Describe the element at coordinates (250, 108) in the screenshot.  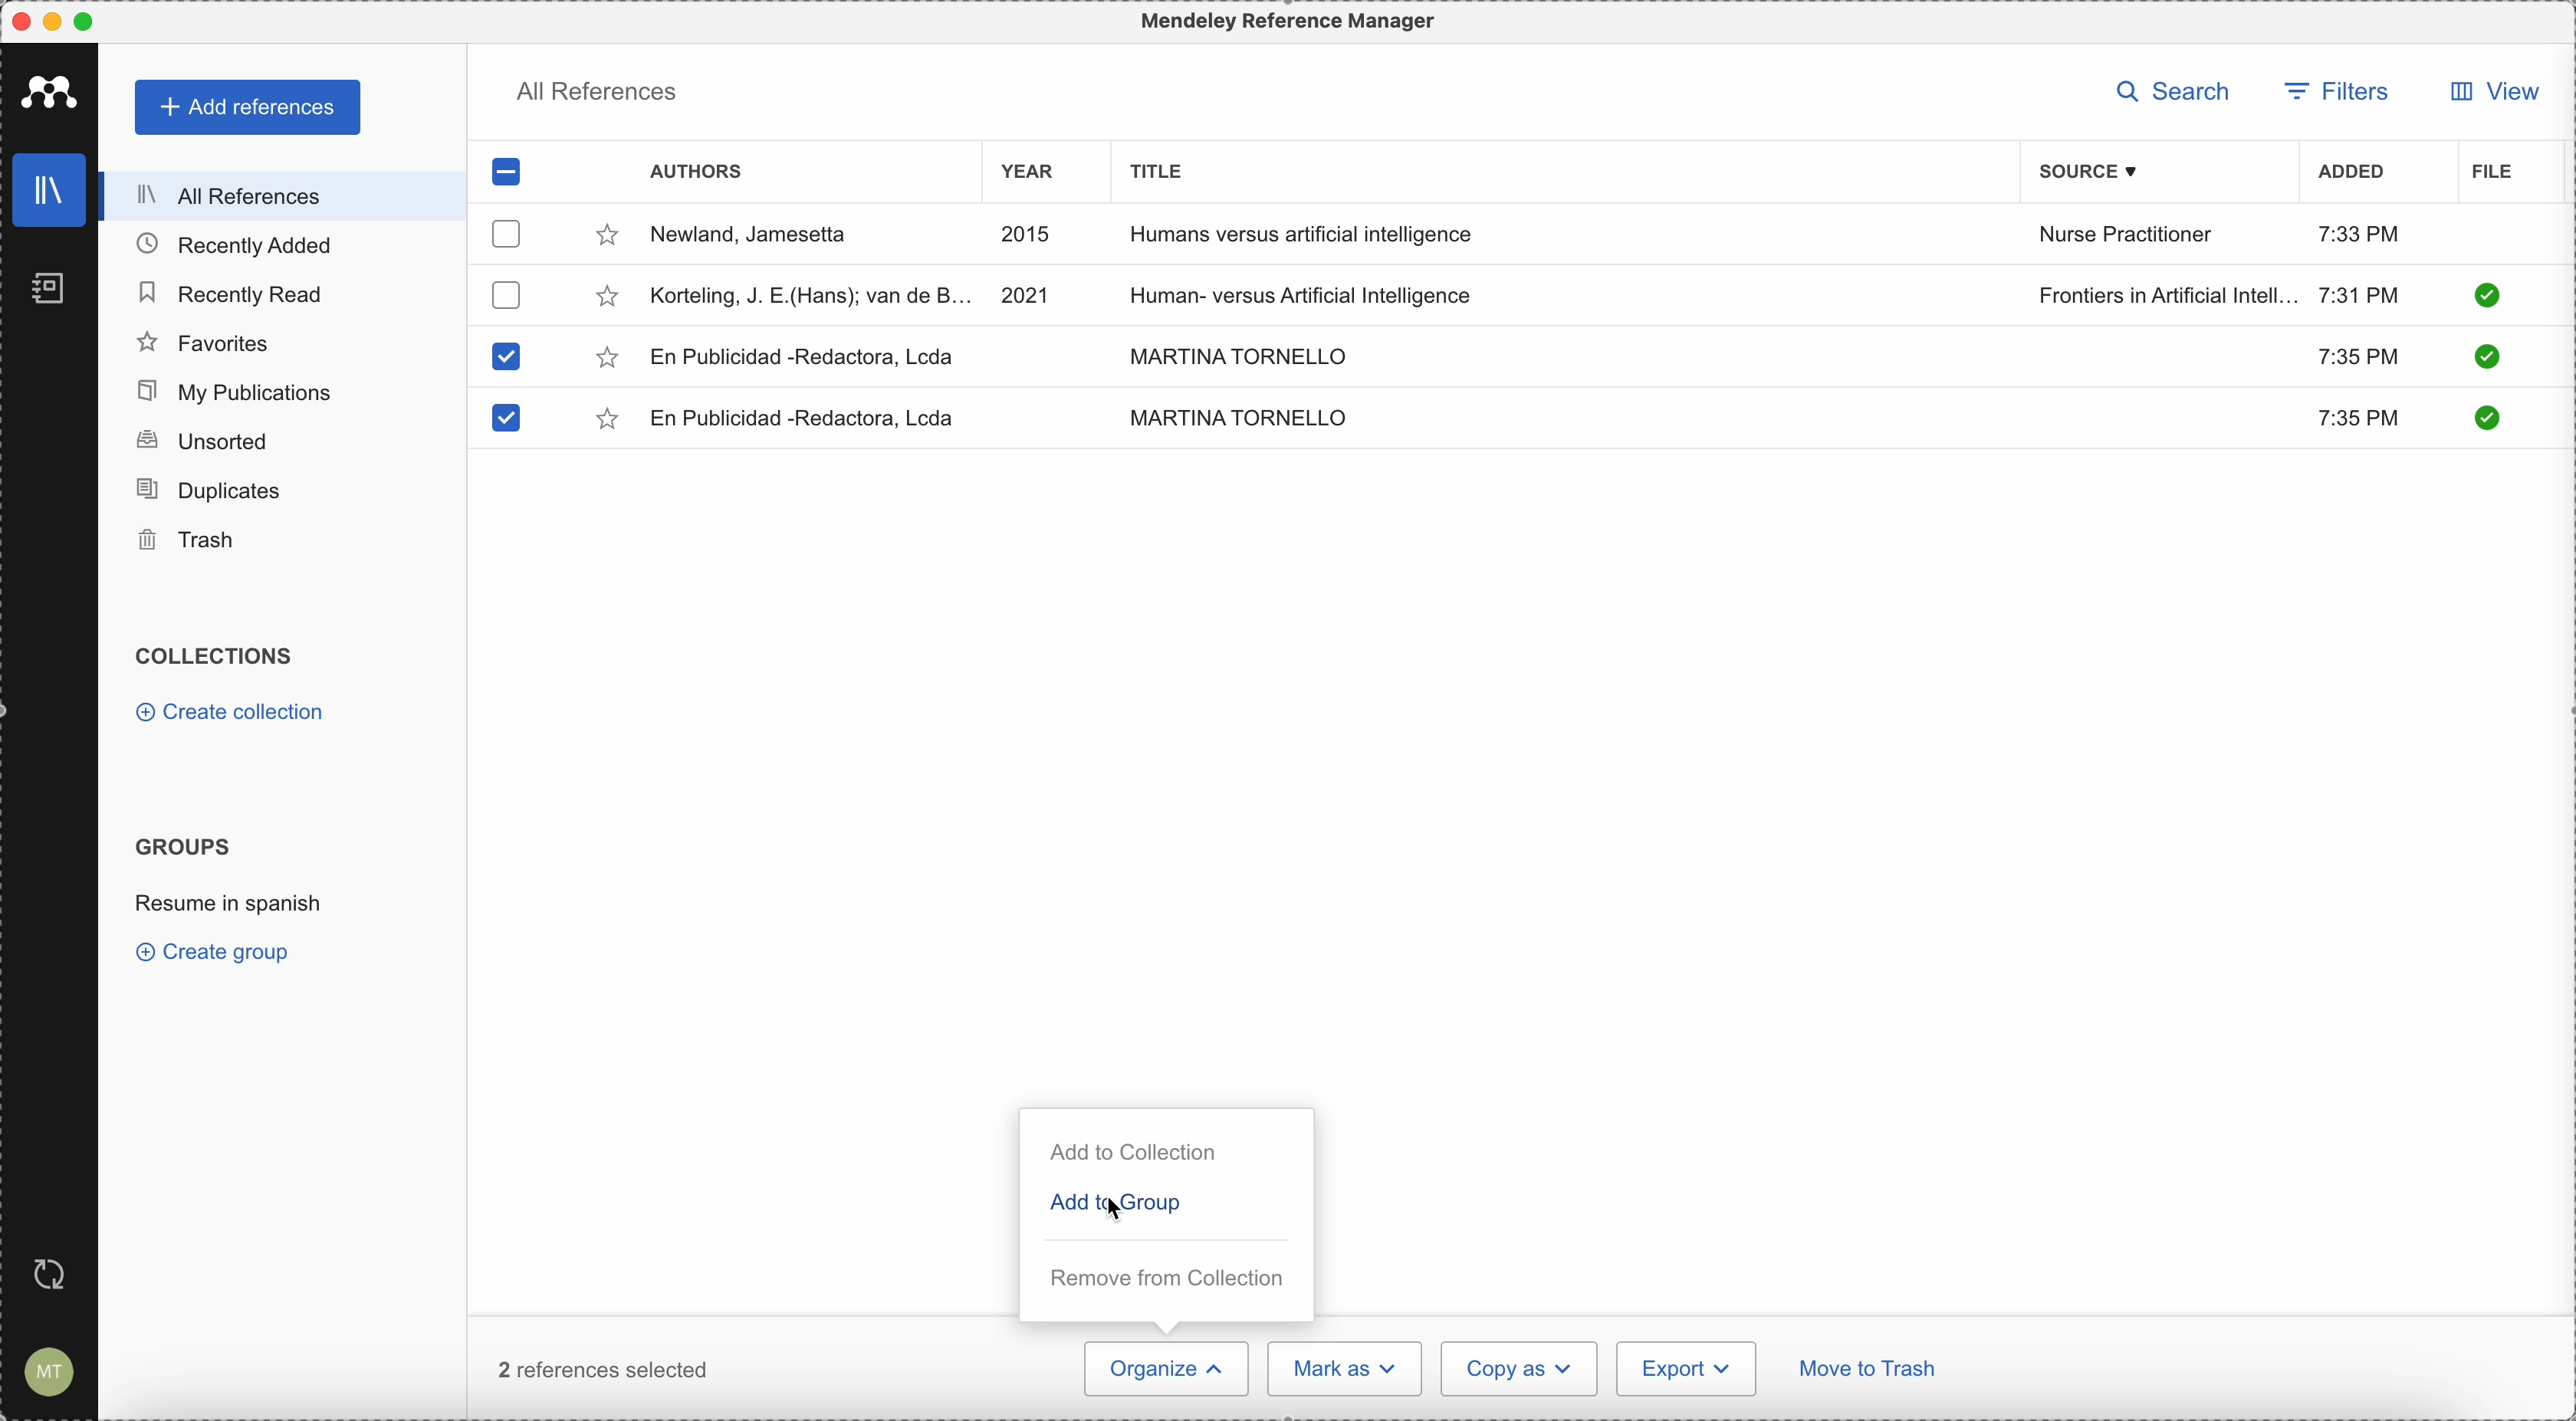
I see `add references` at that location.